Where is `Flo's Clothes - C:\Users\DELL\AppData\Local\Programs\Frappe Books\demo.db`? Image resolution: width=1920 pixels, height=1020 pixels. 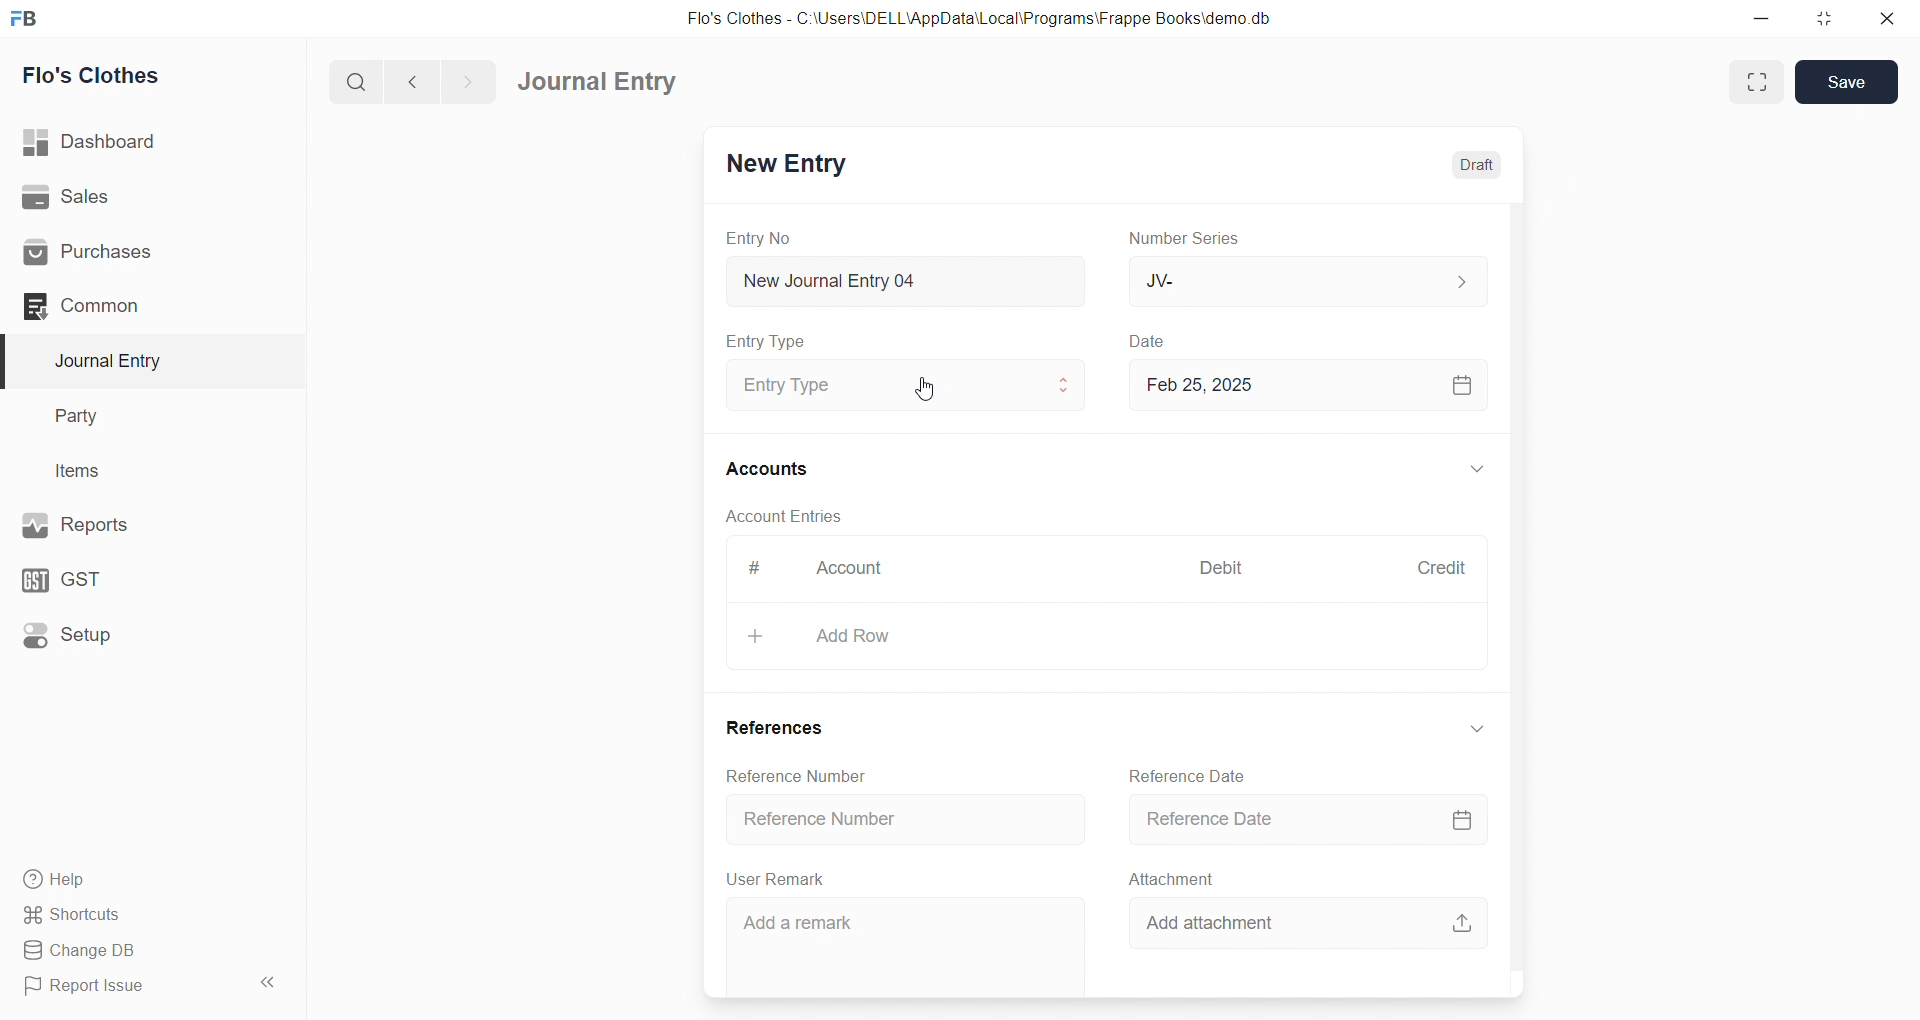 Flo's Clothes - C:\Users\DELL\AppData\Local\Programs\Frappe Books\demo.db is located at coordinates (979, 19).